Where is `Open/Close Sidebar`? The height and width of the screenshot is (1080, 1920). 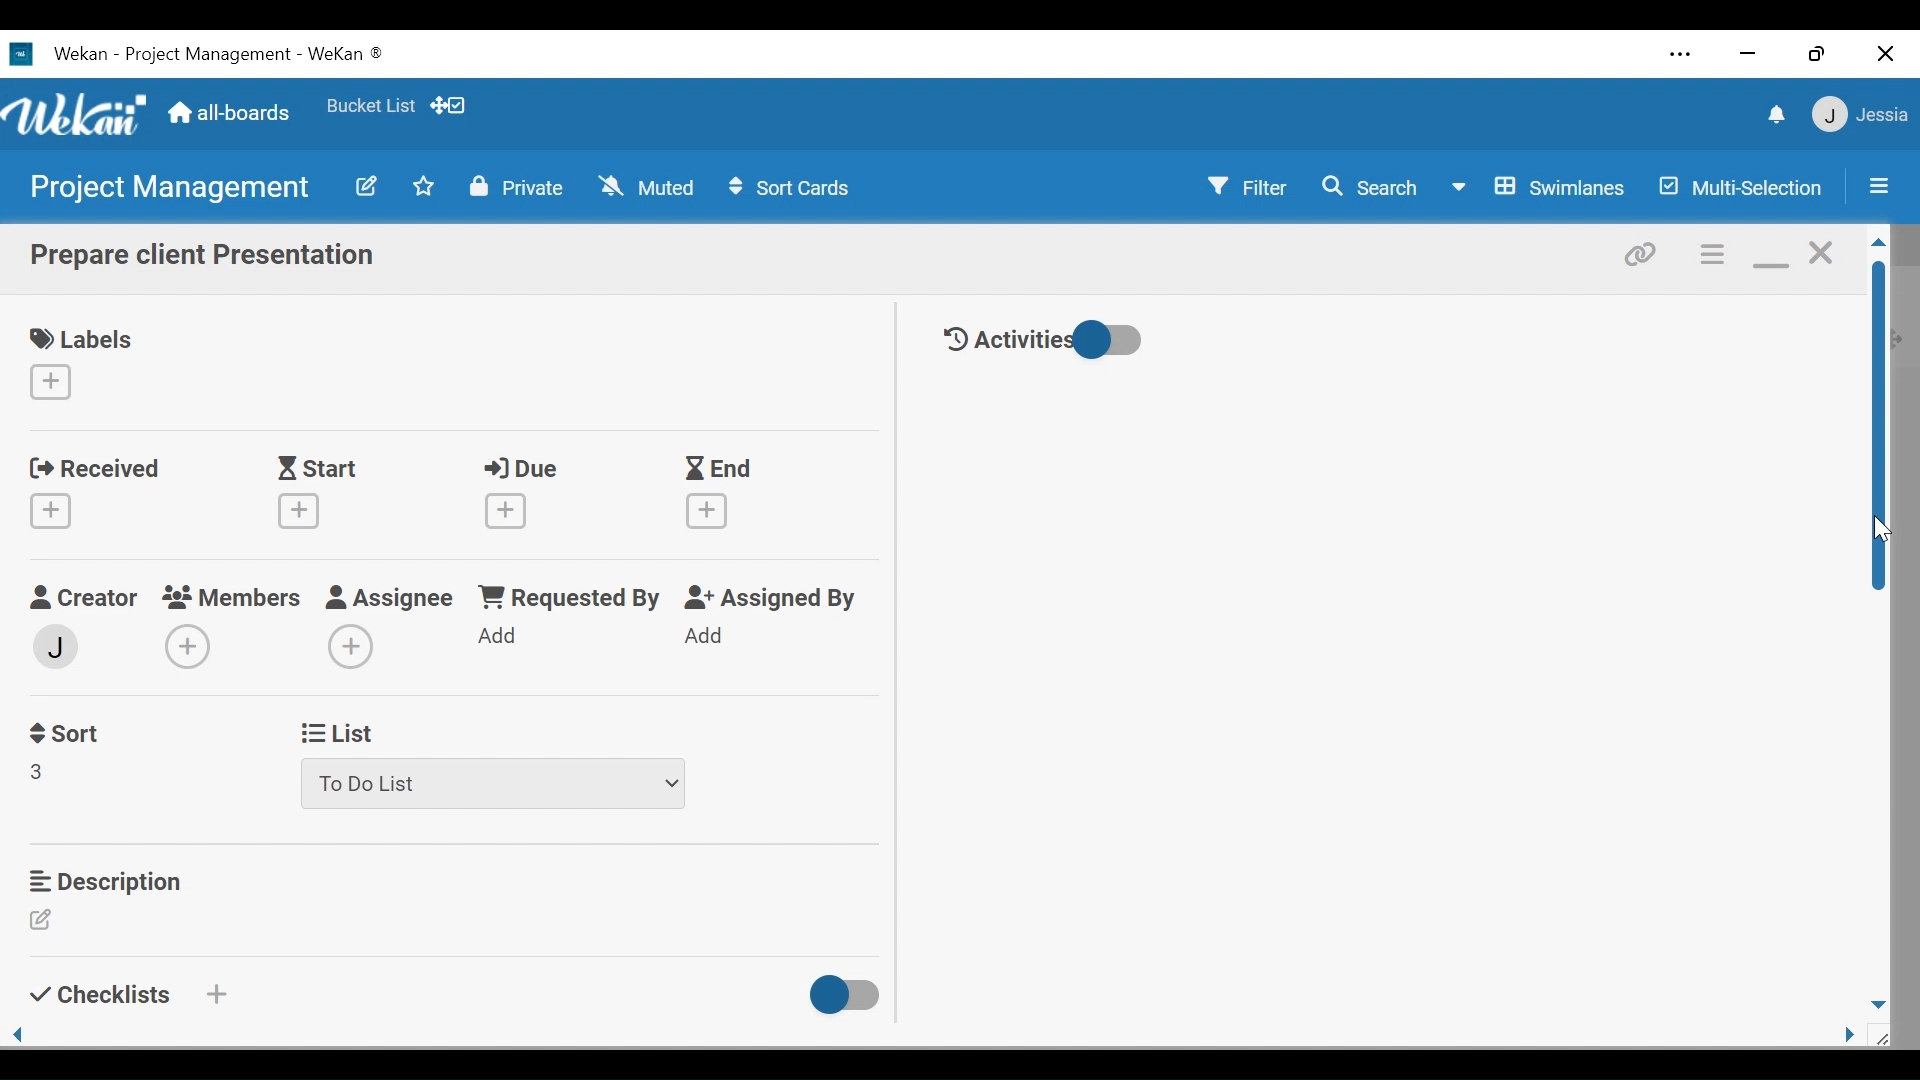
Open/Close Sidebar is located at coordinates (1877, 184).